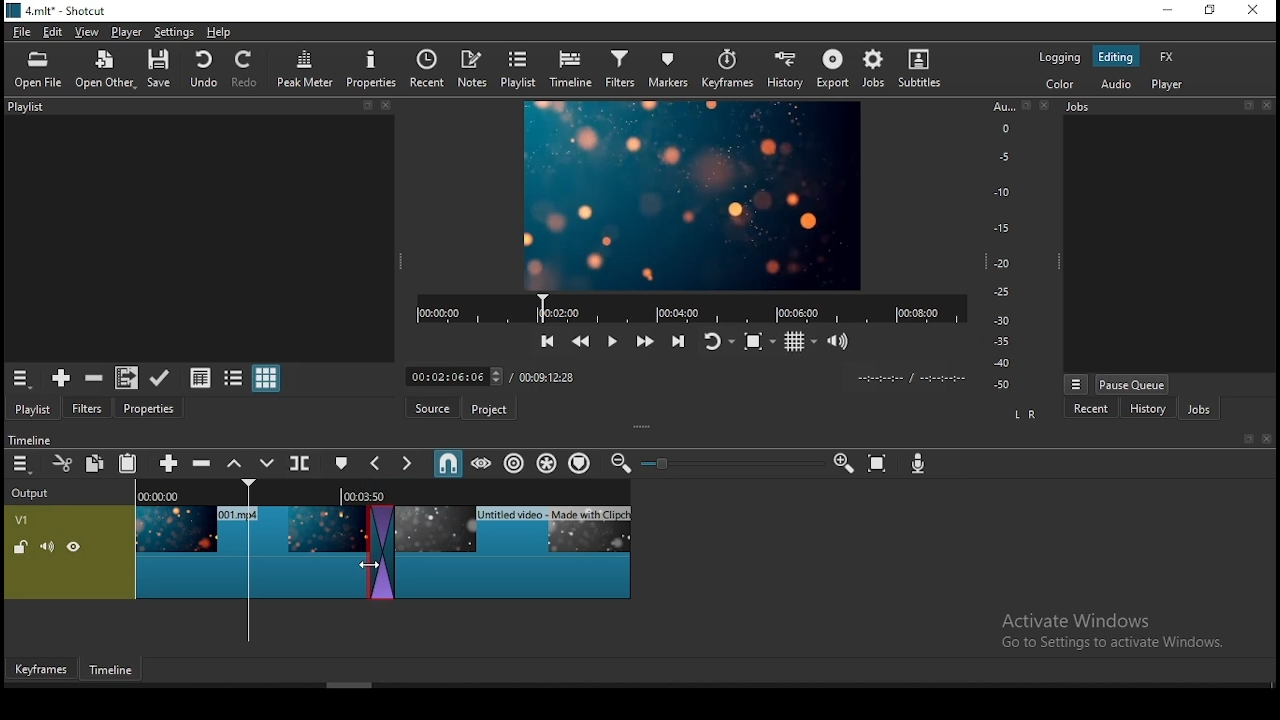 This screenshot has height=720, width=1280. Describe the element at coordinates (251, 550) in the screenshot. I see `video clip` at that location.